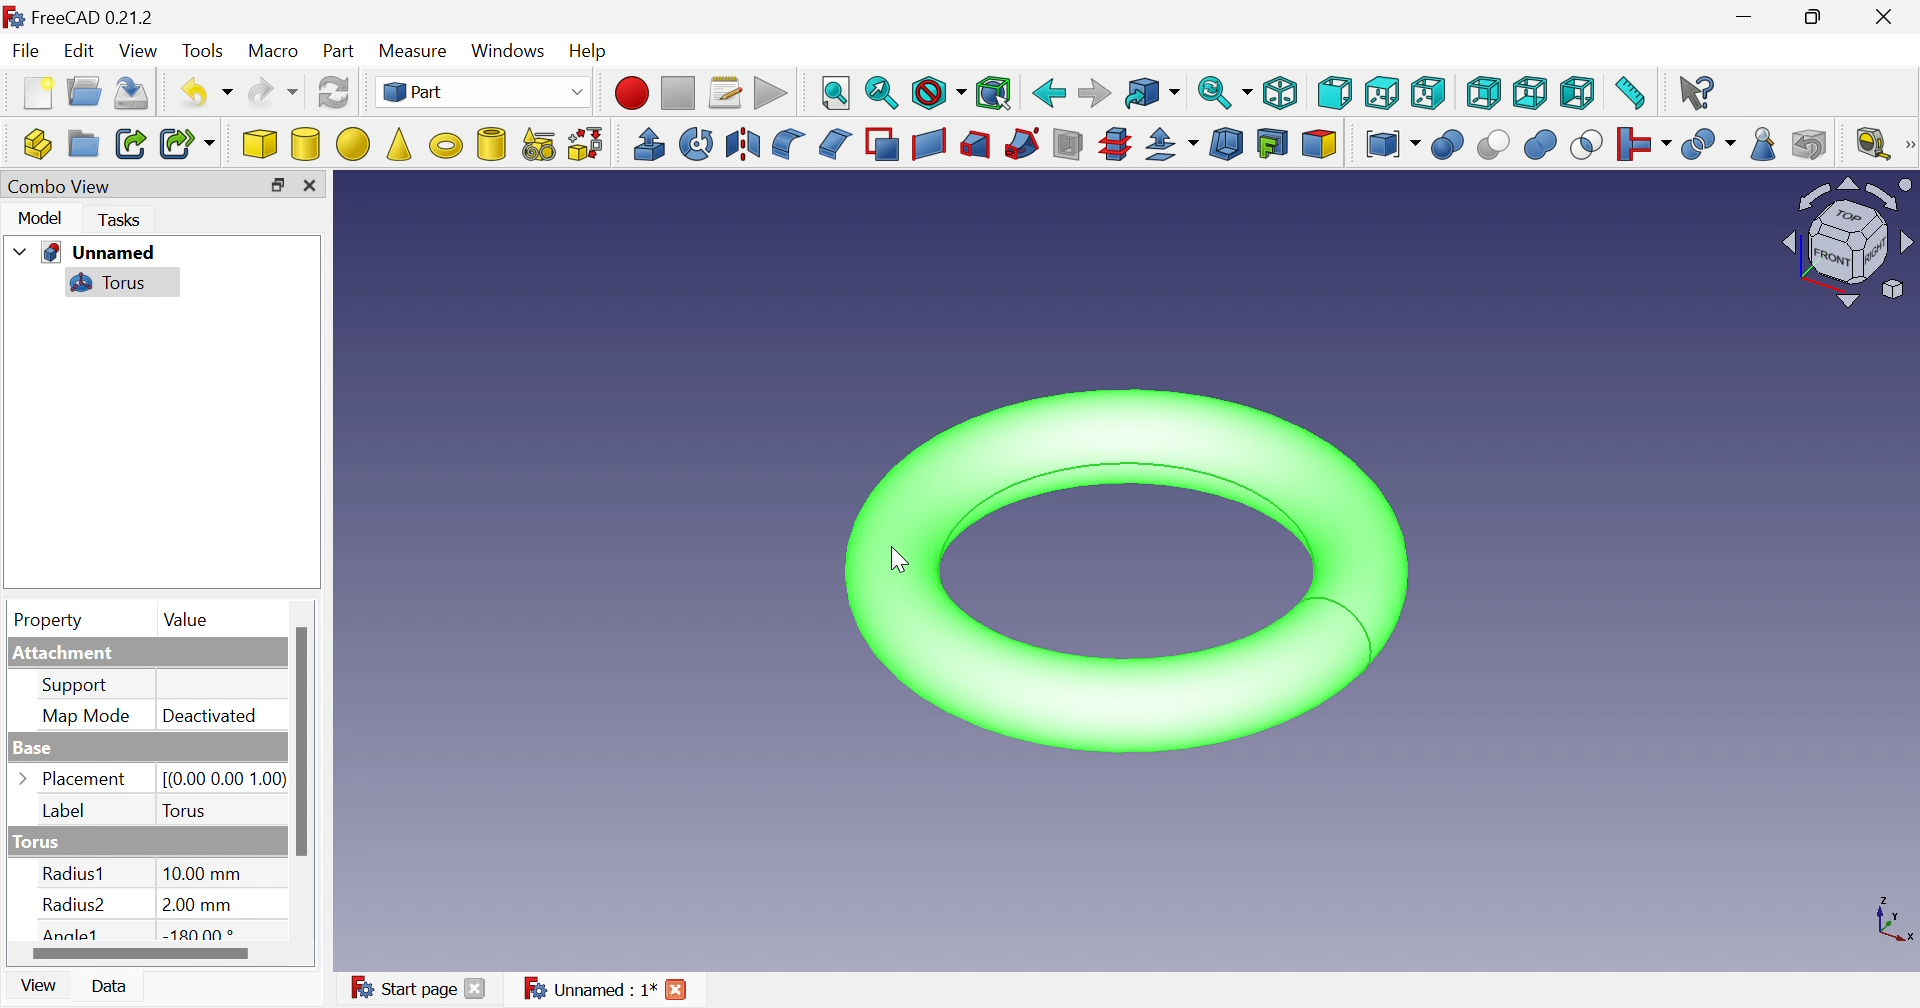 This screenshot has height=1008, width=1920. What do you see at coordinates (929, 143) in the screenshot?
I see `Create ruled surface` at bounding box center [929, 143].